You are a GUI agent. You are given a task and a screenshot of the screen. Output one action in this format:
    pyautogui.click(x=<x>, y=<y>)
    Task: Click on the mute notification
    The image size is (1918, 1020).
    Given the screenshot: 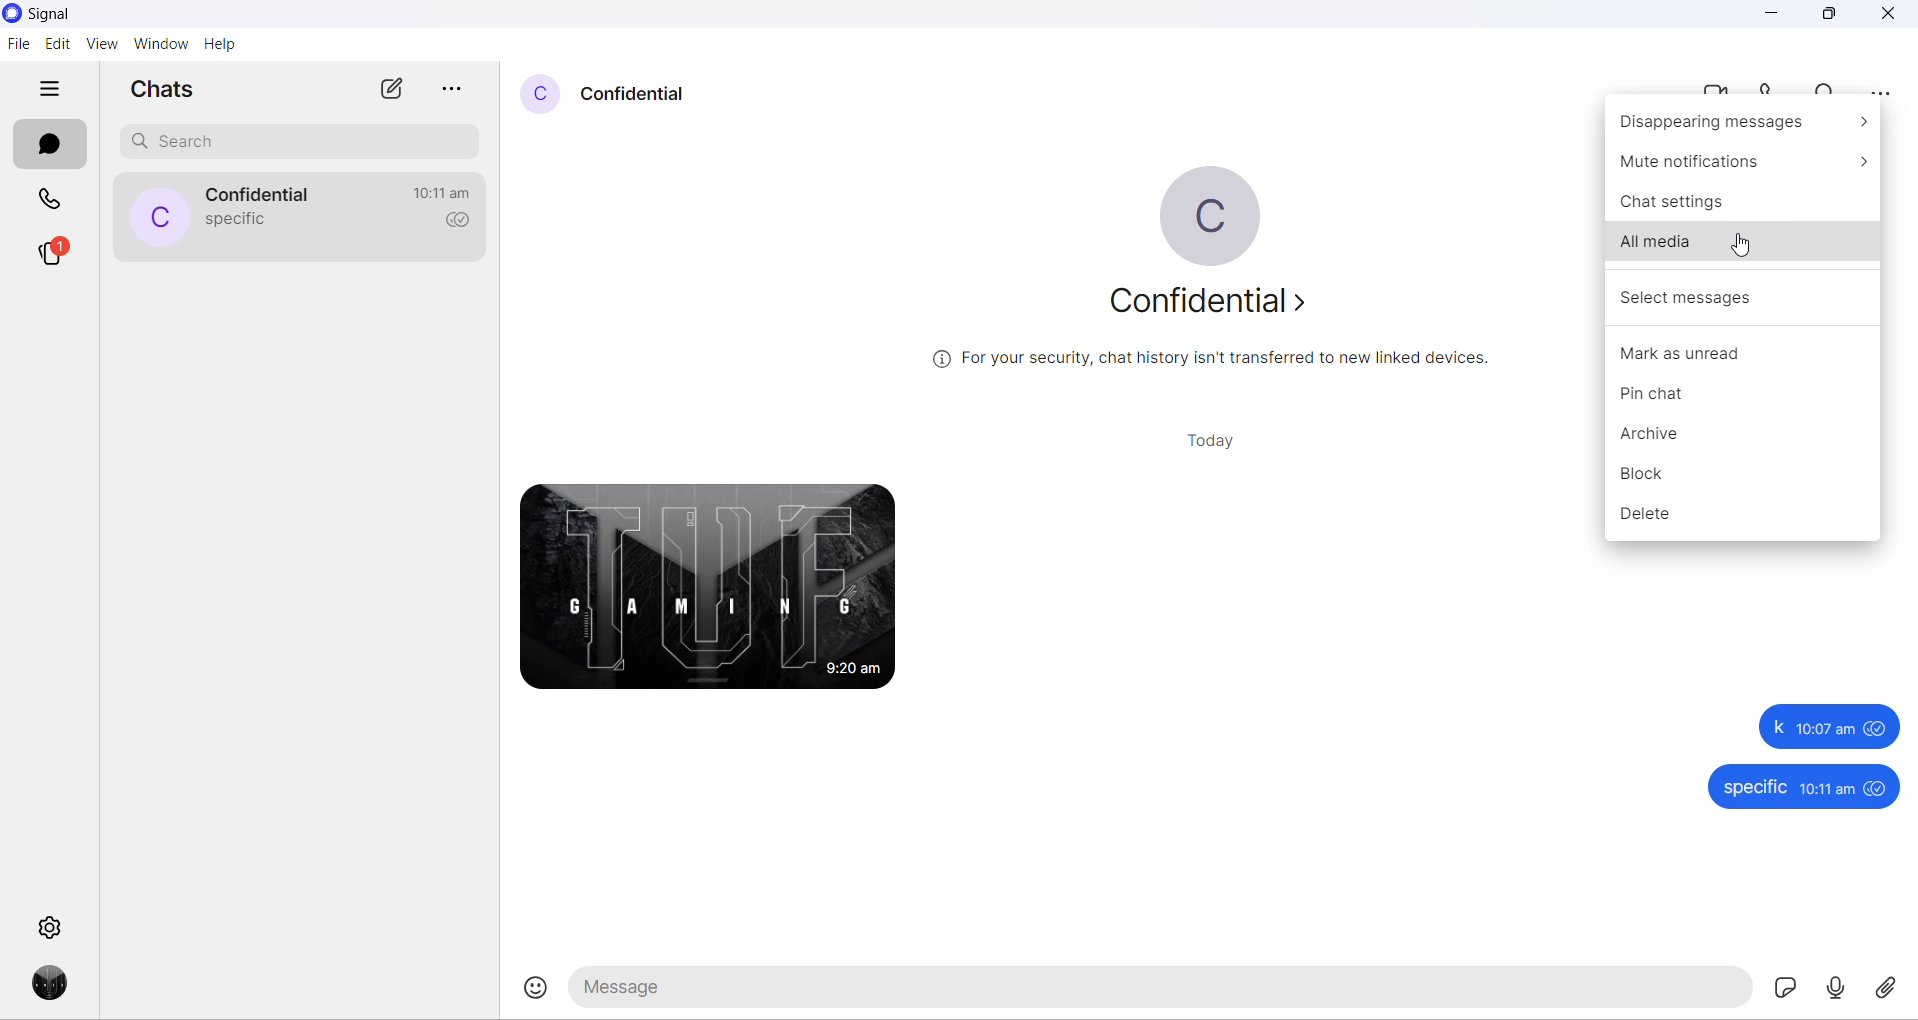 What is the action you would take?
    pyautogui.click(x=1742, y=166)
    